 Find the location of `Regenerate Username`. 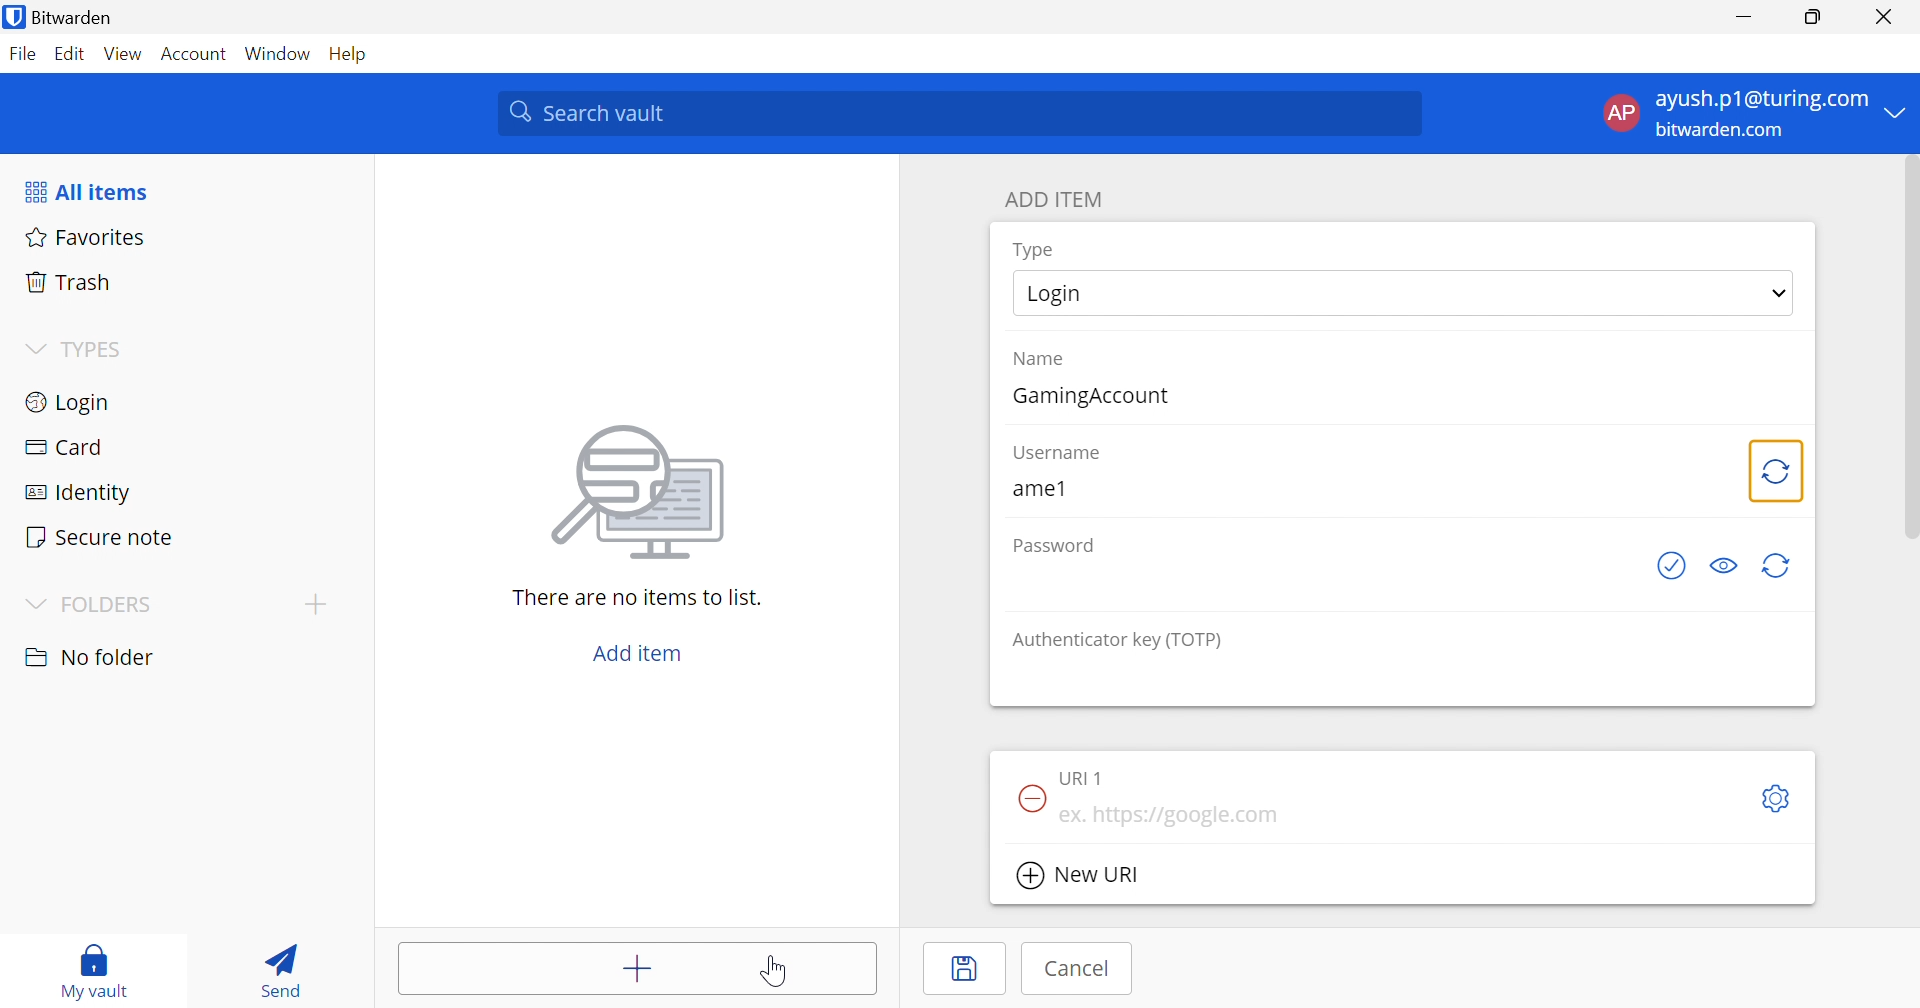

Regenerate Username is located at coordinates (1778, 471).